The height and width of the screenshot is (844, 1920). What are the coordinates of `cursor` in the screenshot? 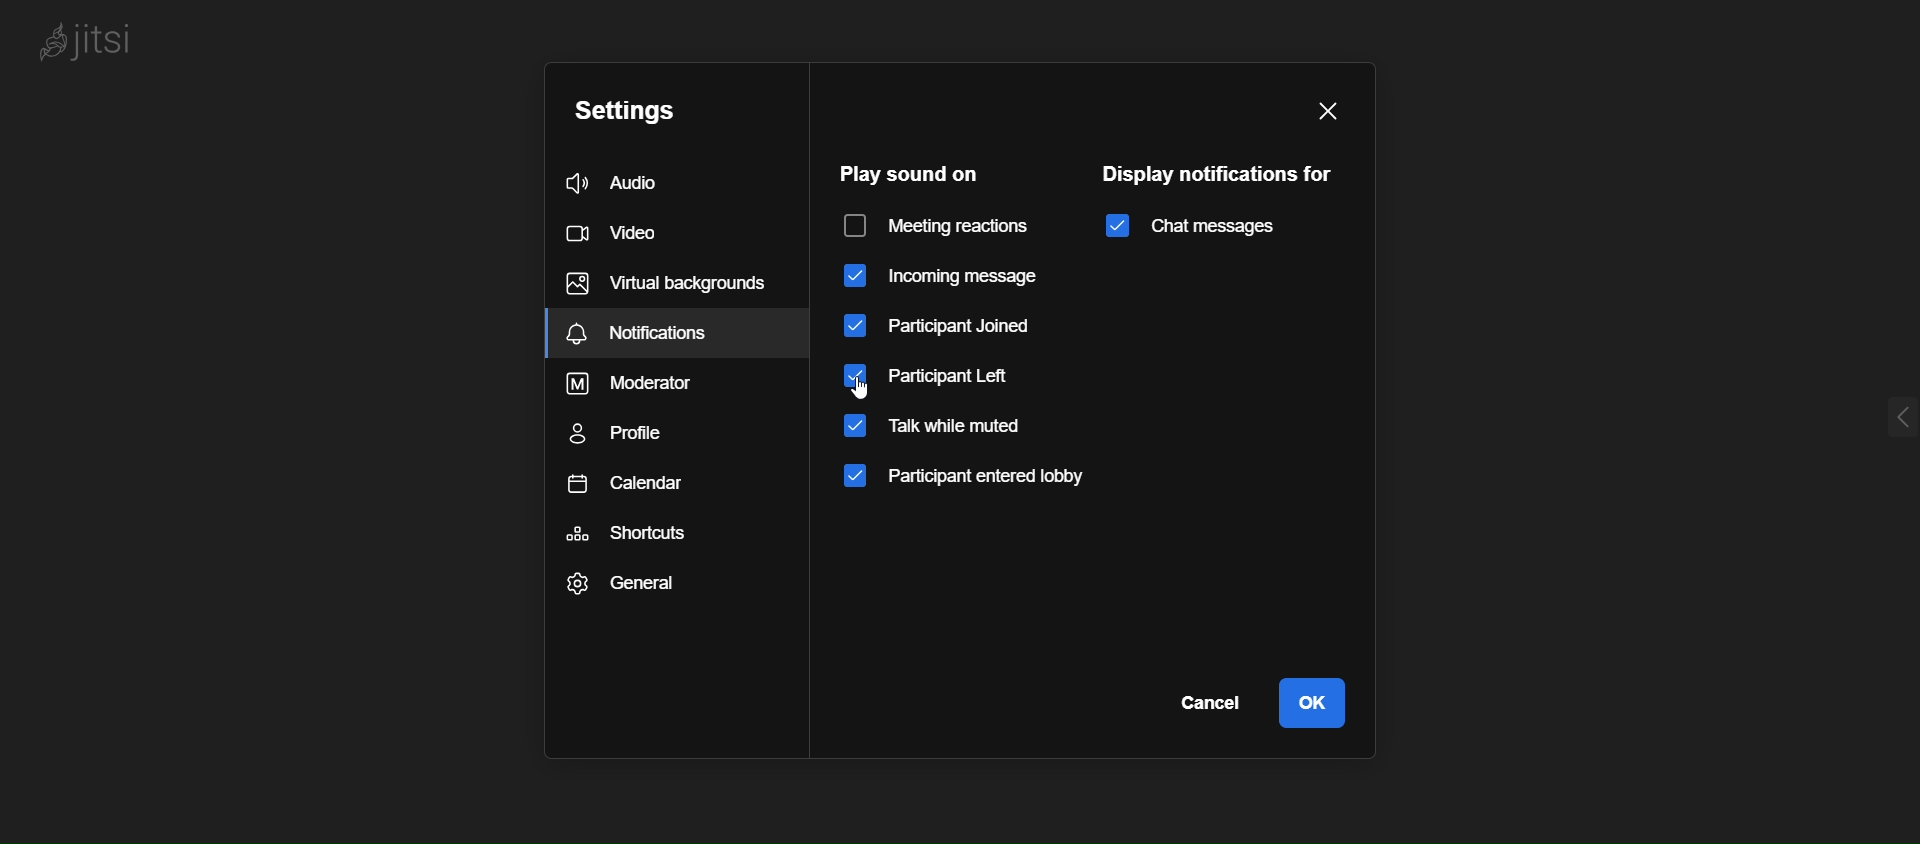 It's located at (887, 389).